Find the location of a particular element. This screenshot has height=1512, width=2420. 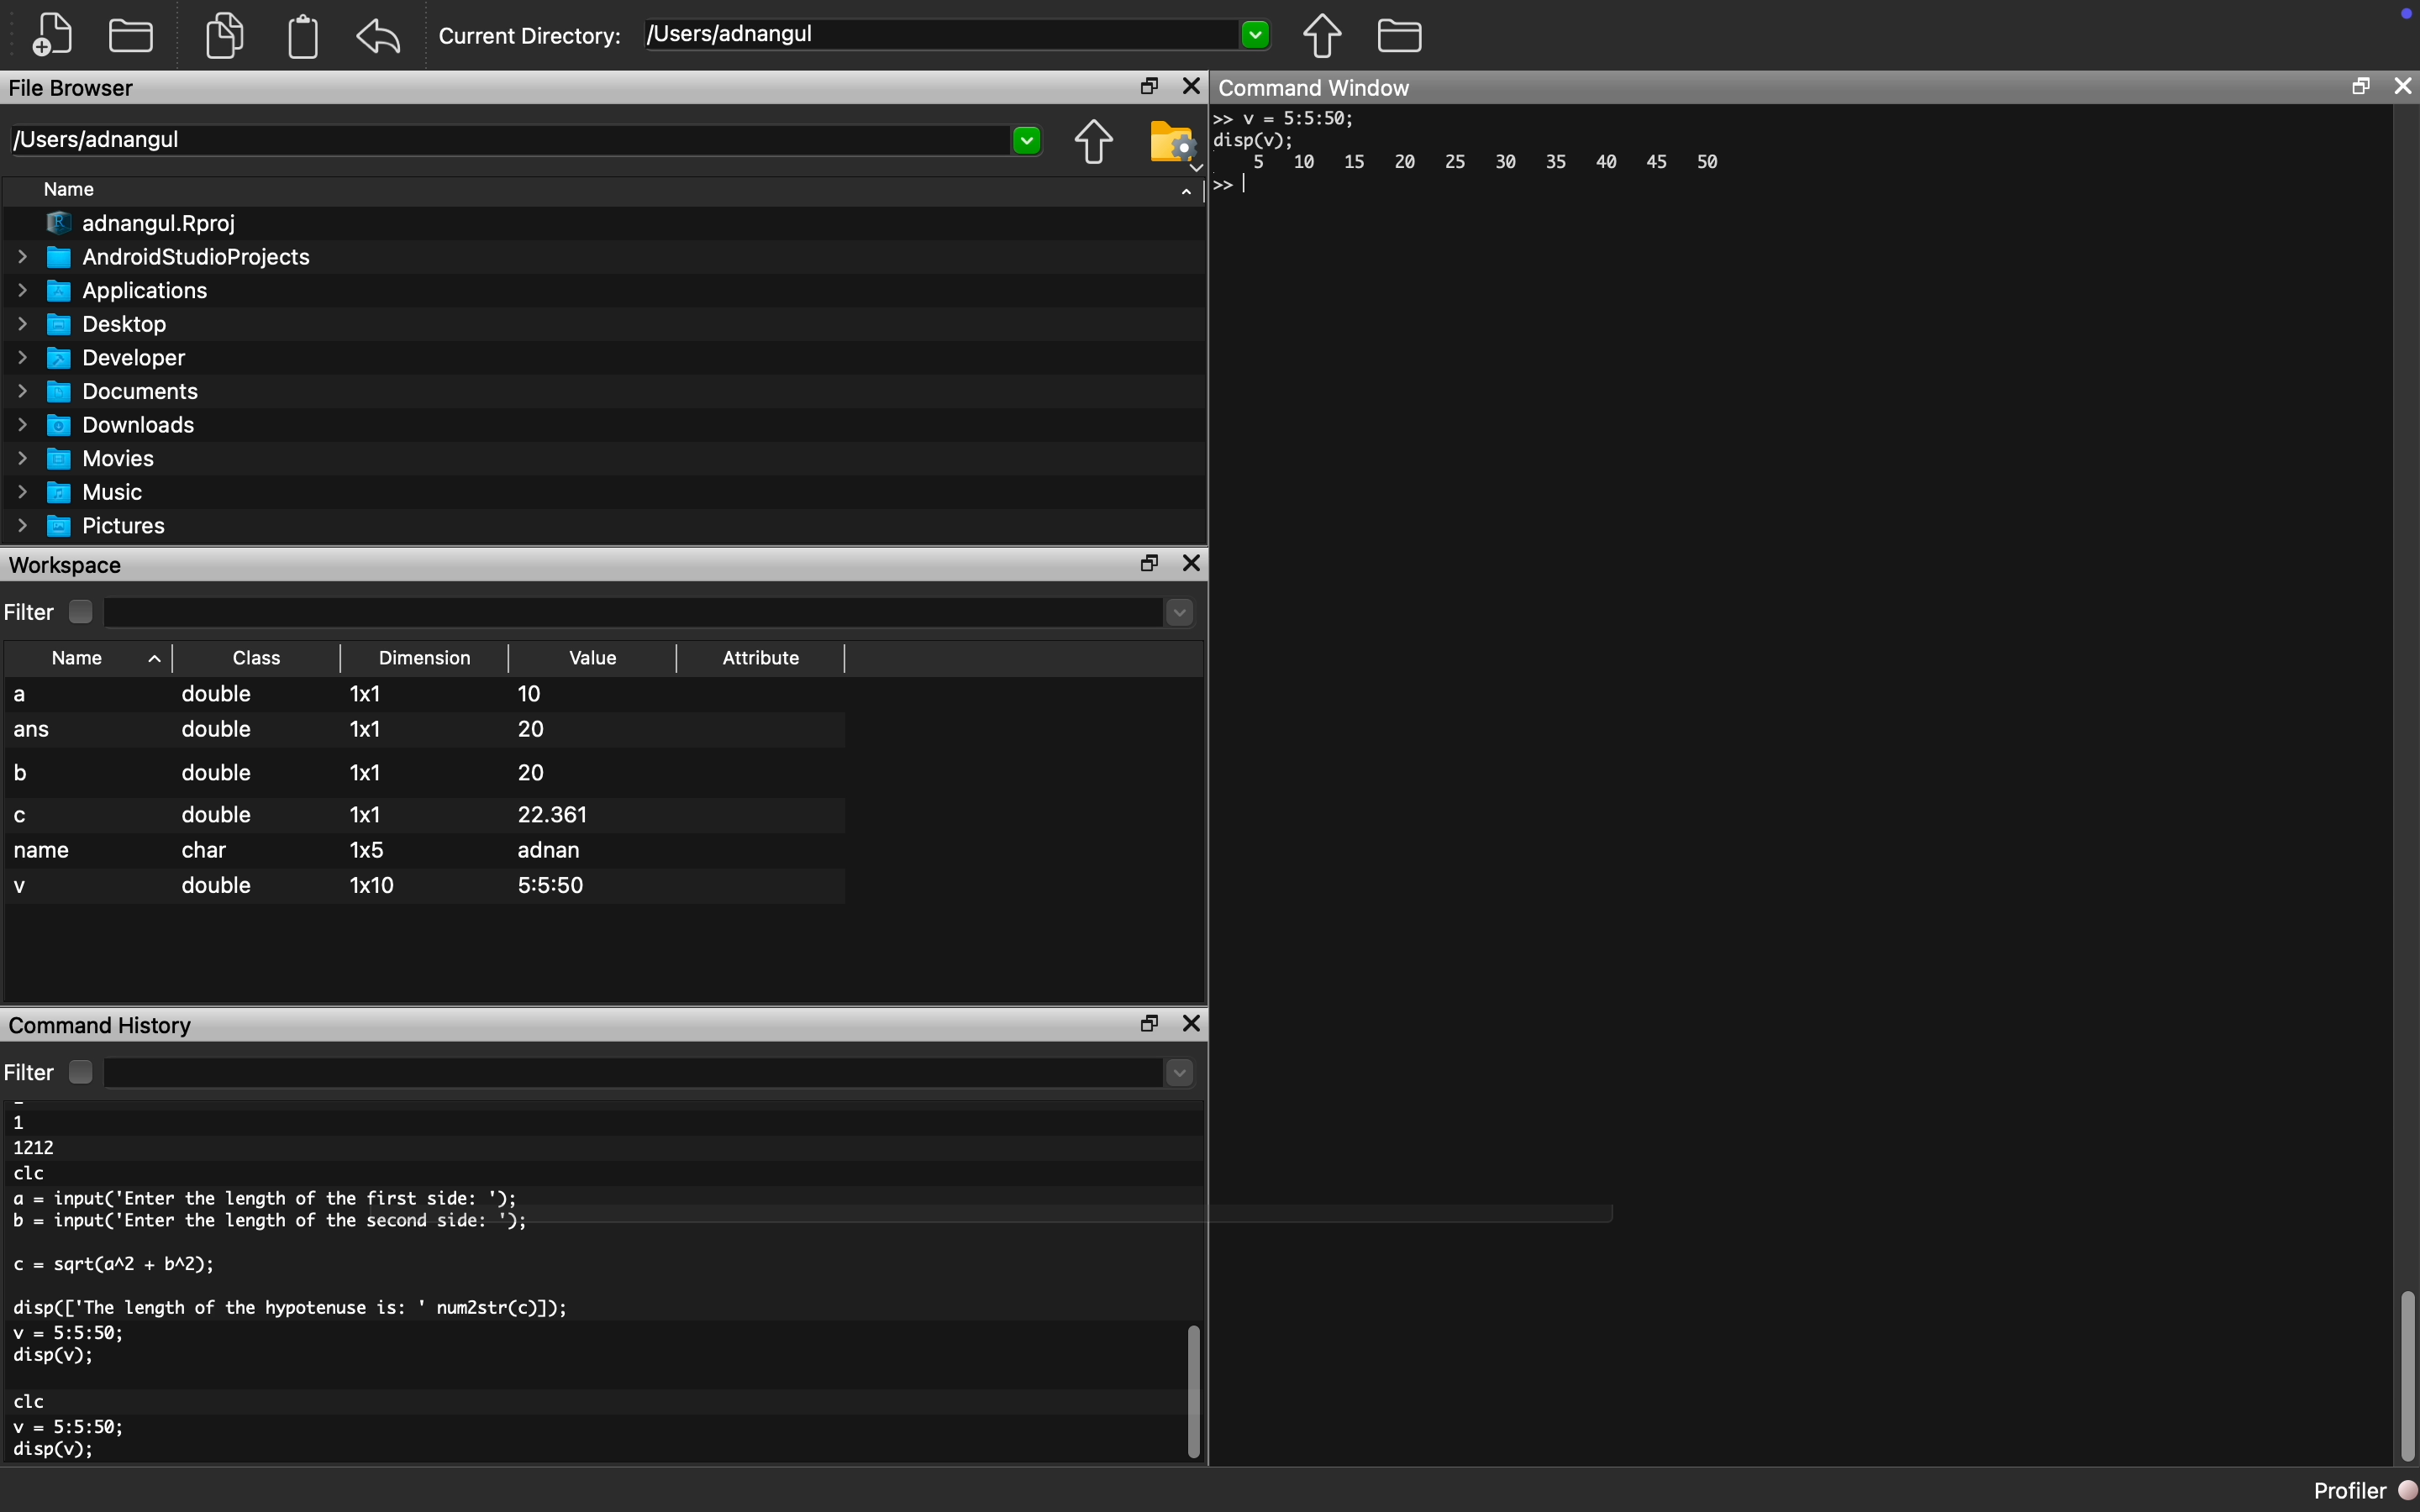

maximize is located at coordinates (2360, 84).